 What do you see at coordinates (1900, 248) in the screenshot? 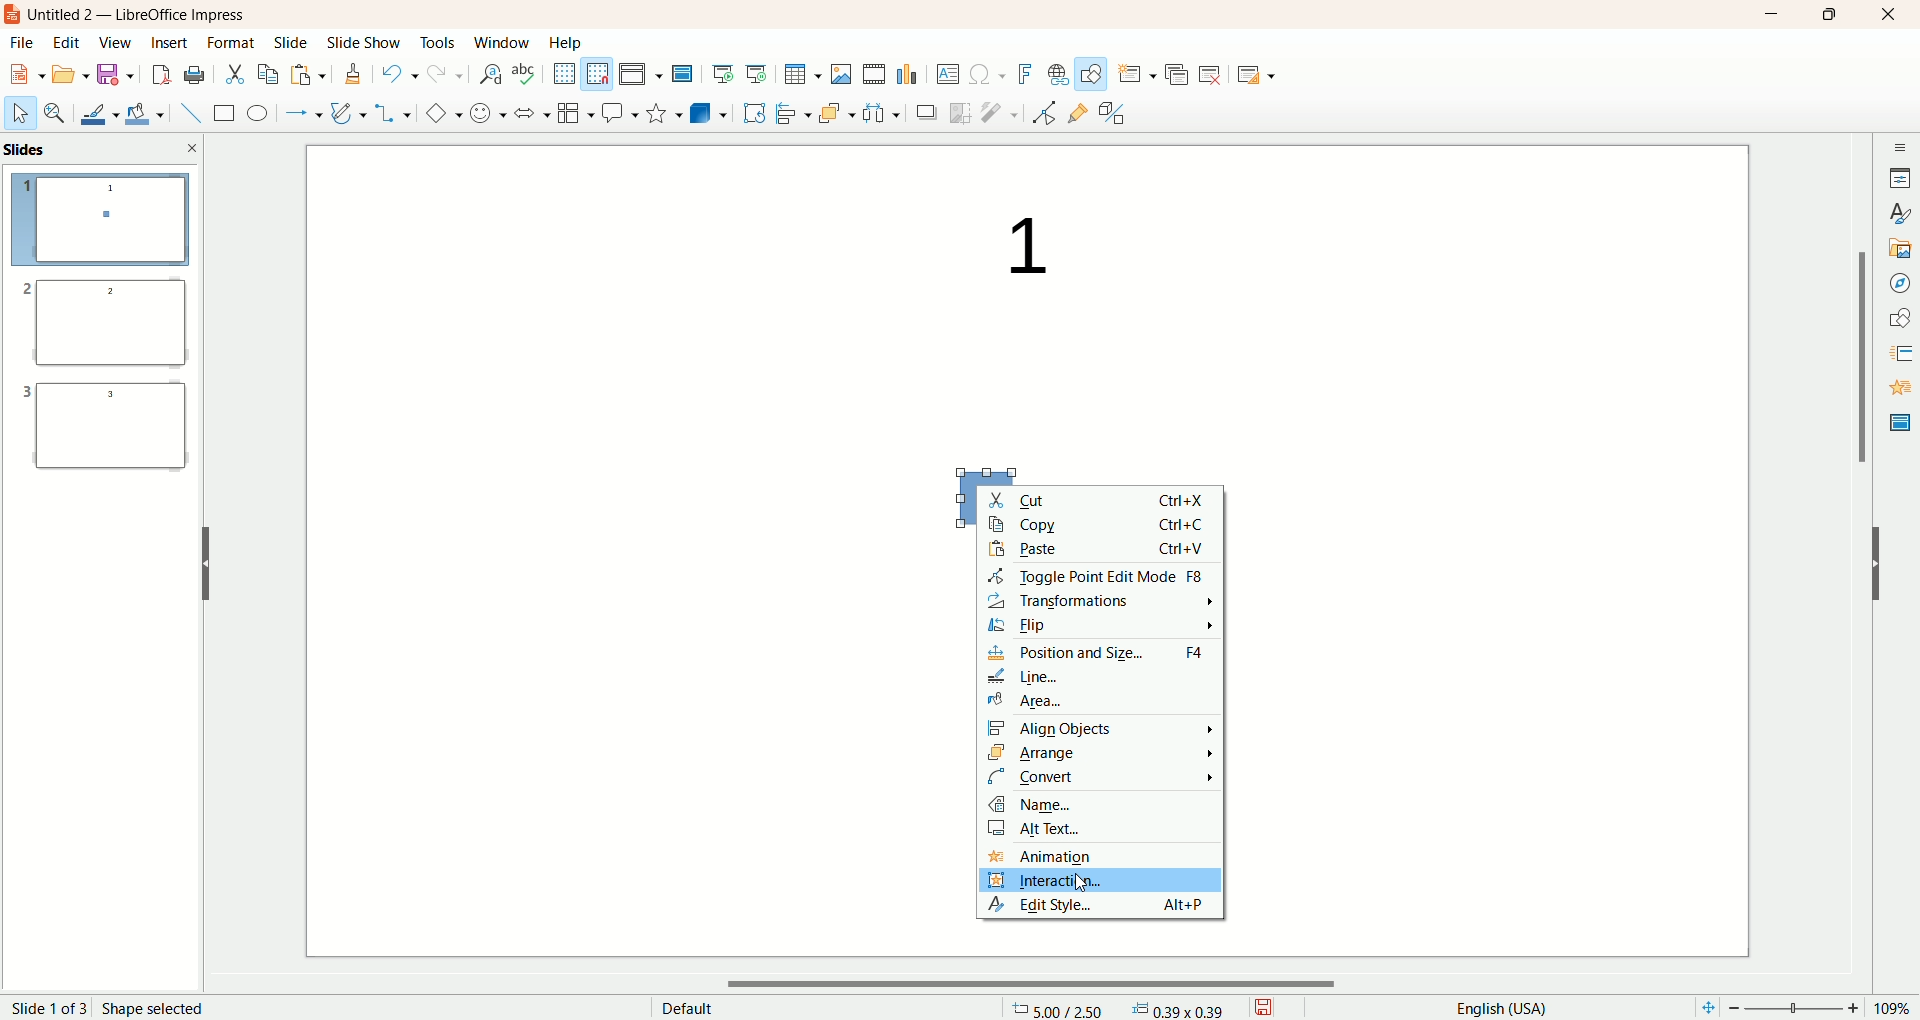
I see `gallery` at bounding box center [1900, 248].